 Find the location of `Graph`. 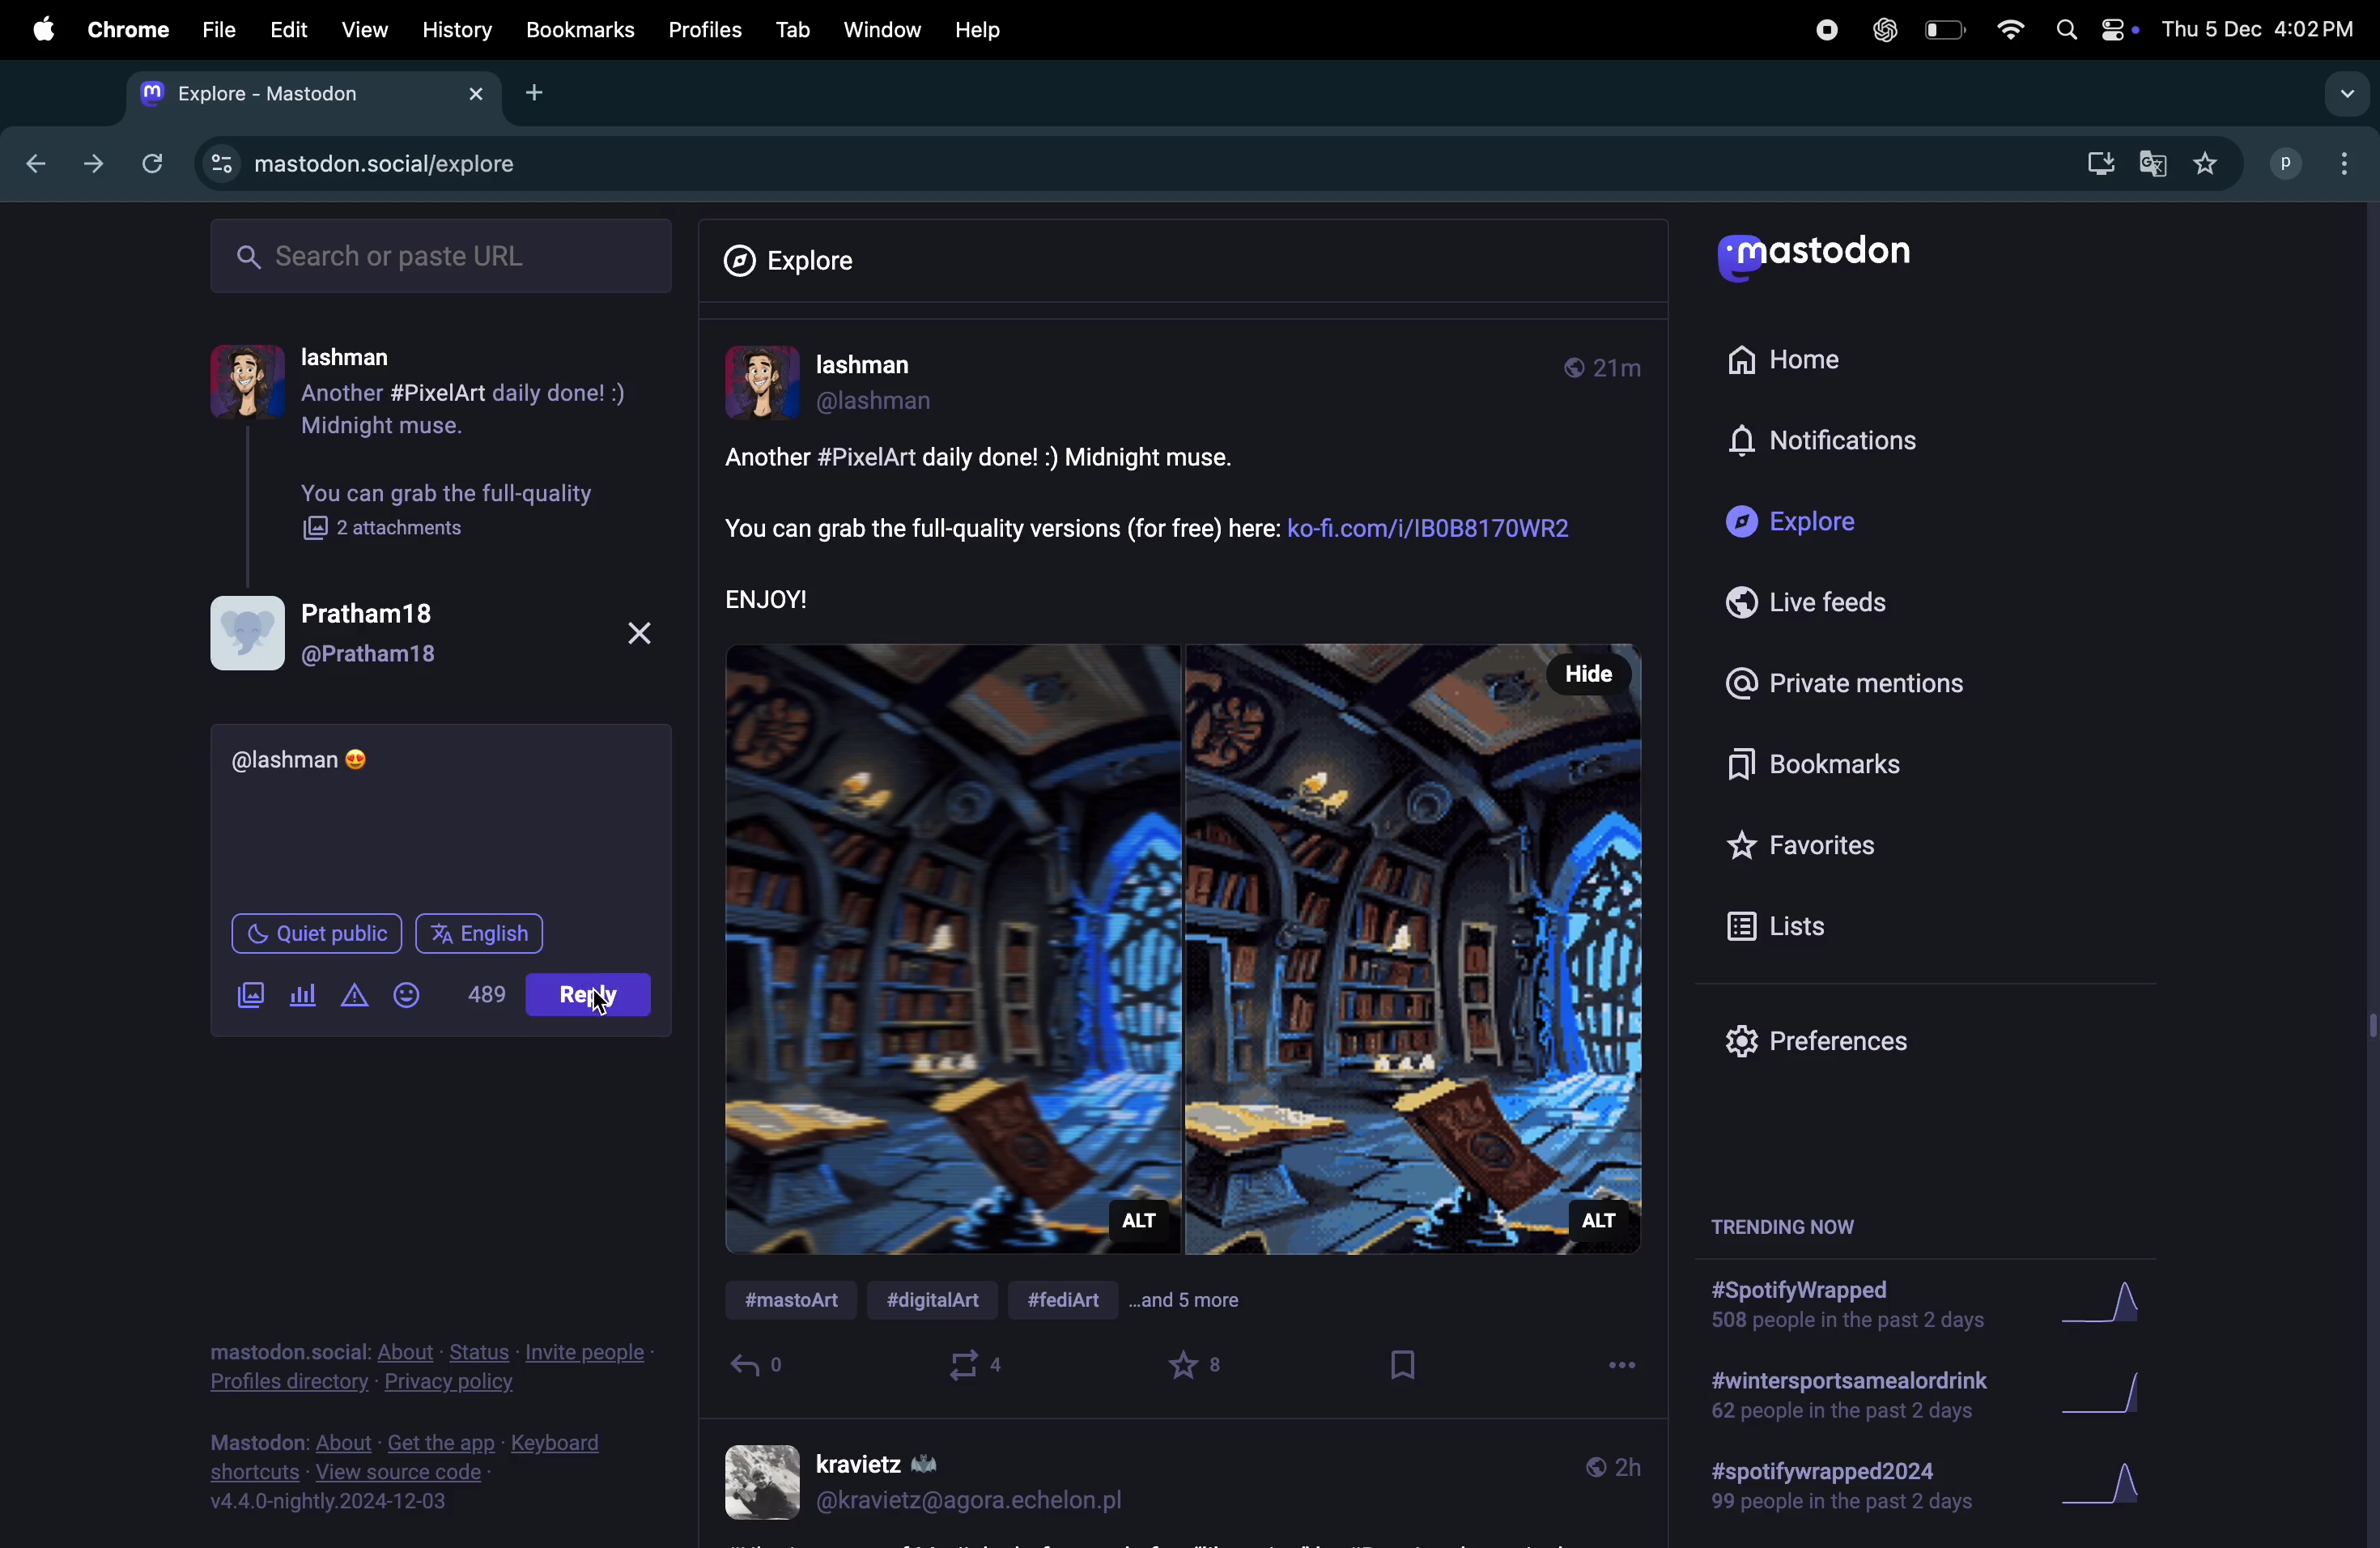

Graph is located at coordinates (2116, 1399).